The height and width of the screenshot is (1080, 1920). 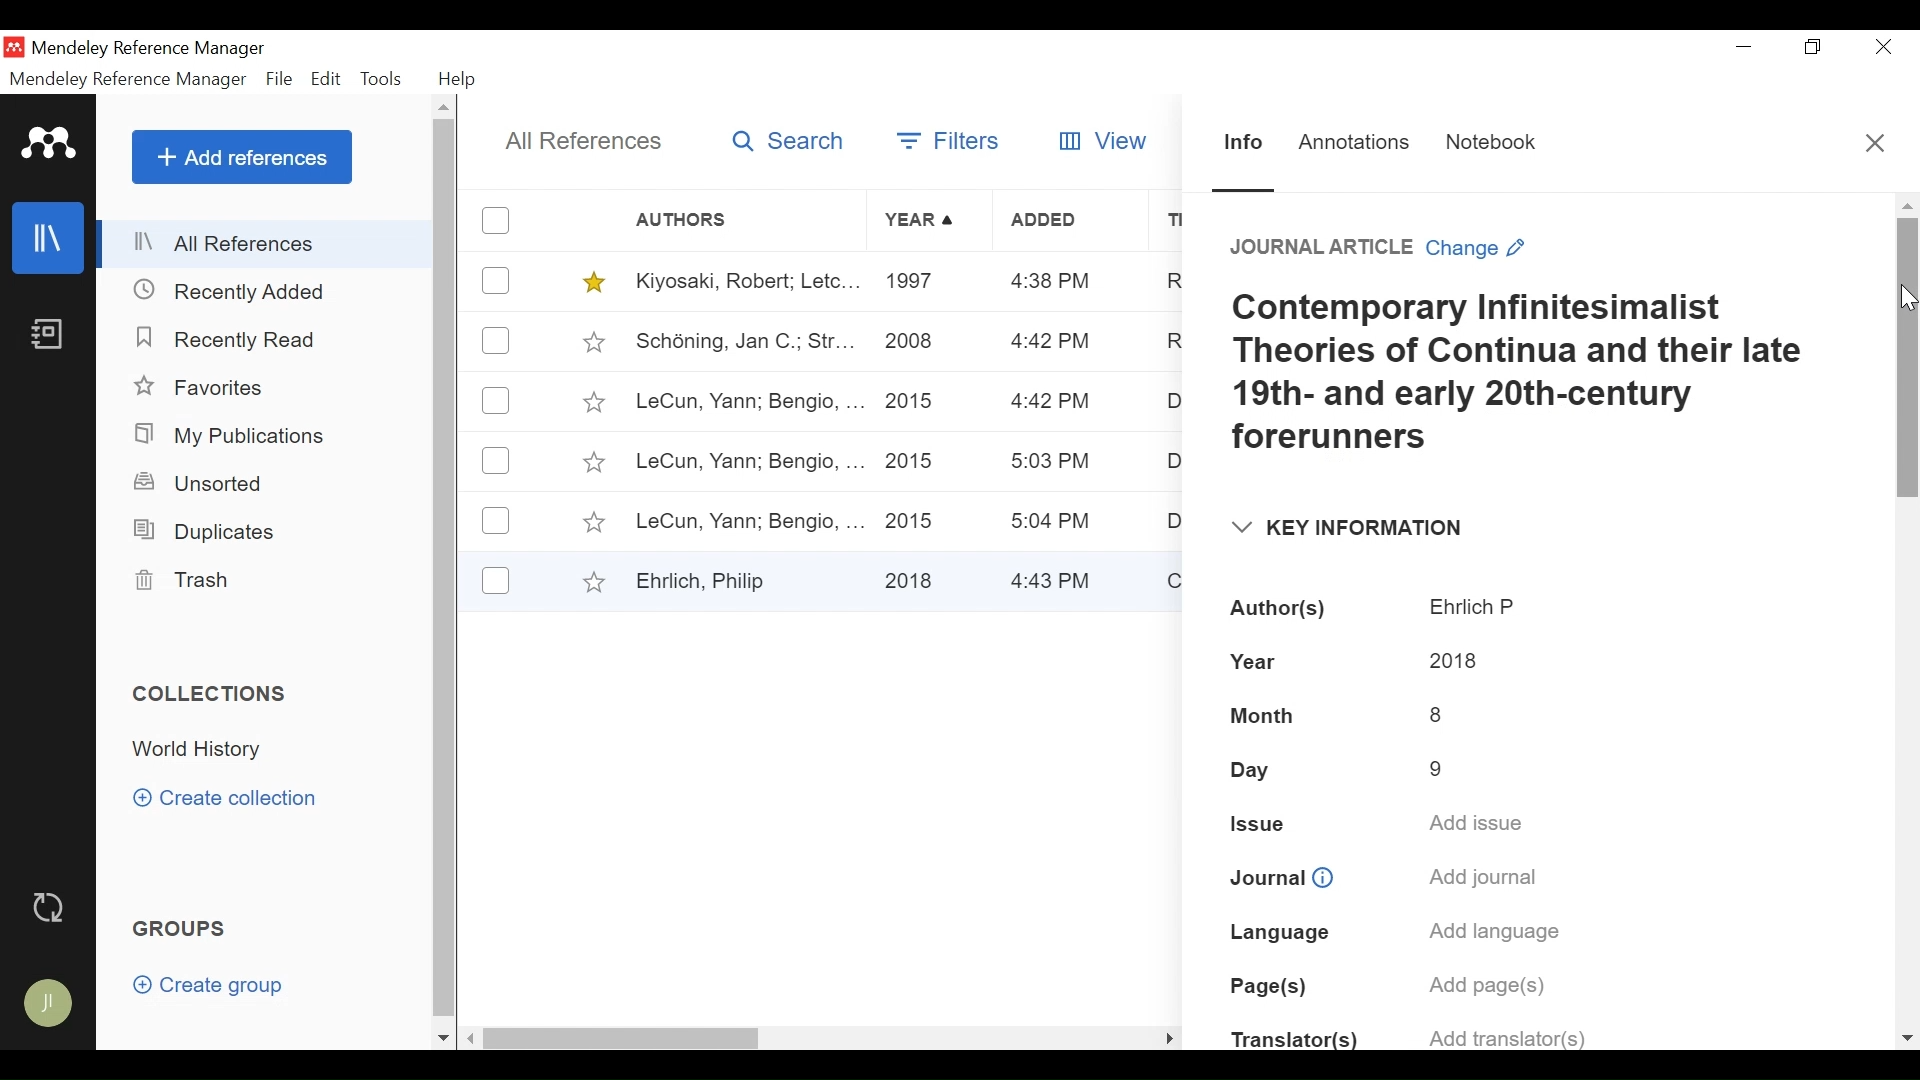 I want to click on 2015, so click(x=916, y=518).